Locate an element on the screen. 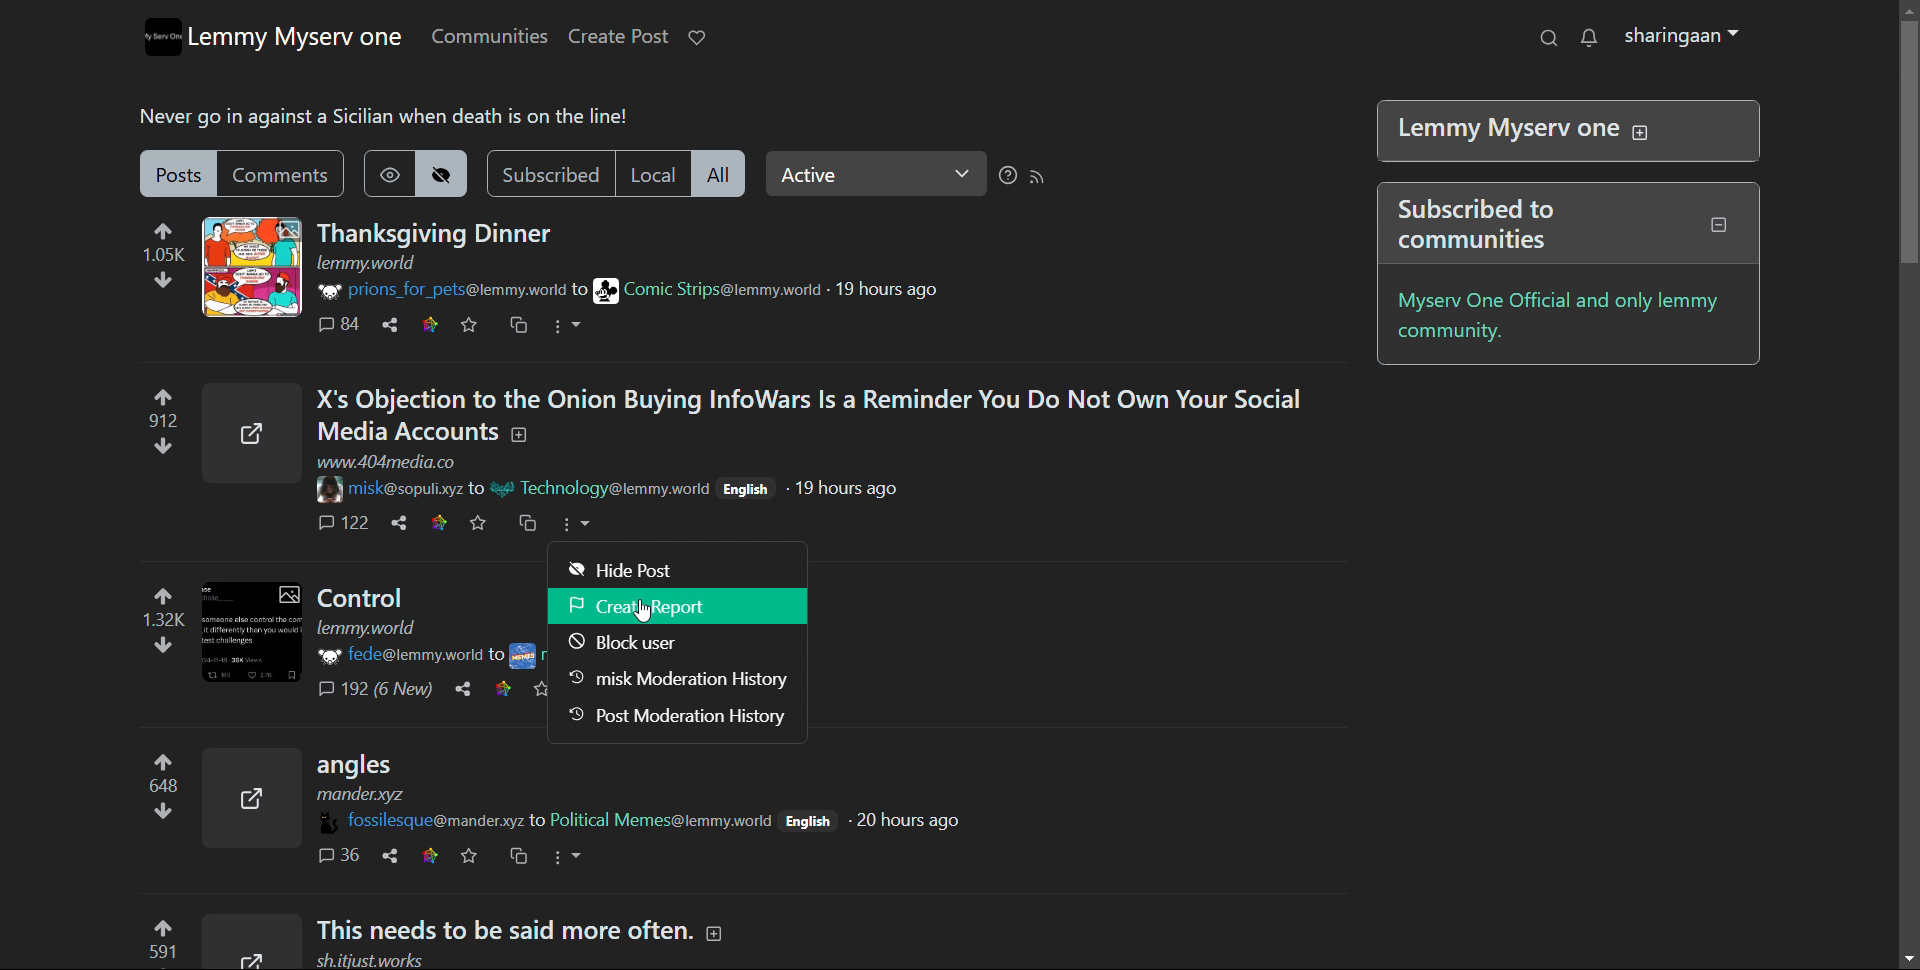 Image resolution: width=1920 pixels, height=970 pixels. upvote and downvote is located at coordinates (165, 258).